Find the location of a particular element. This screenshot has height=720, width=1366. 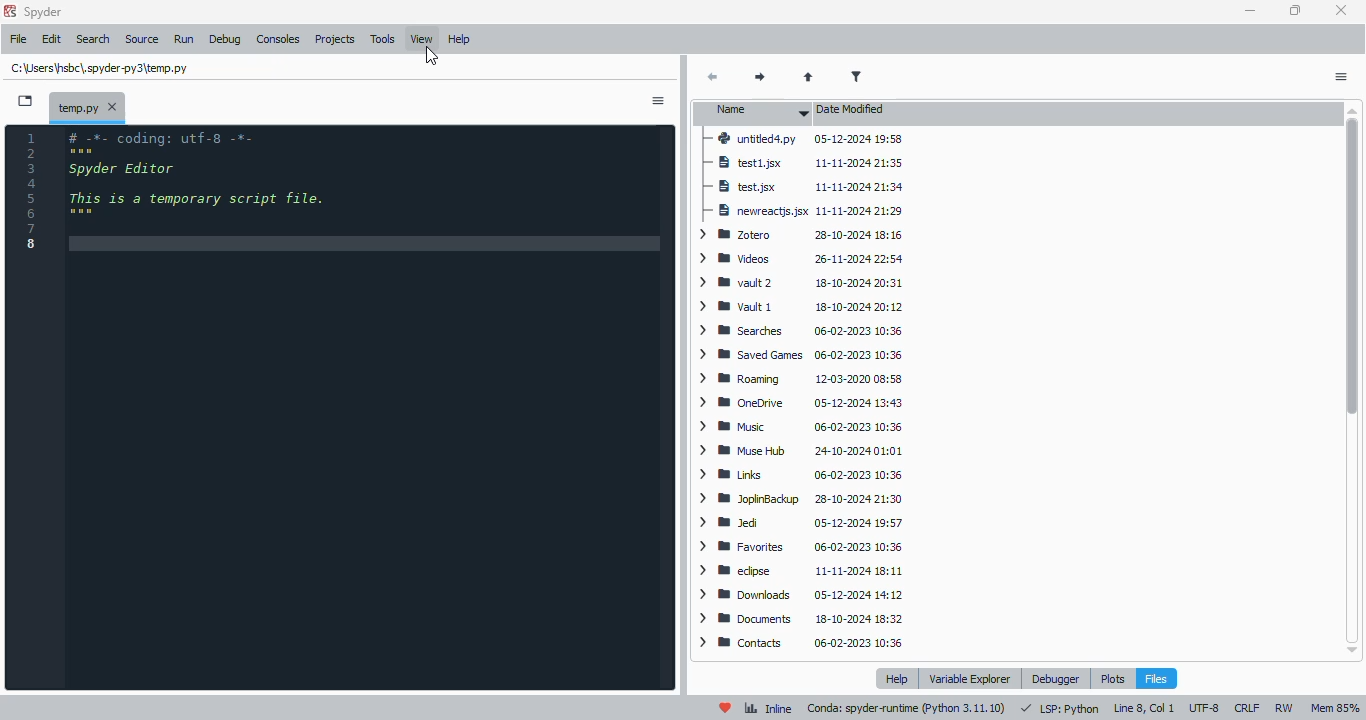

name is located at coordinates (756, 113).